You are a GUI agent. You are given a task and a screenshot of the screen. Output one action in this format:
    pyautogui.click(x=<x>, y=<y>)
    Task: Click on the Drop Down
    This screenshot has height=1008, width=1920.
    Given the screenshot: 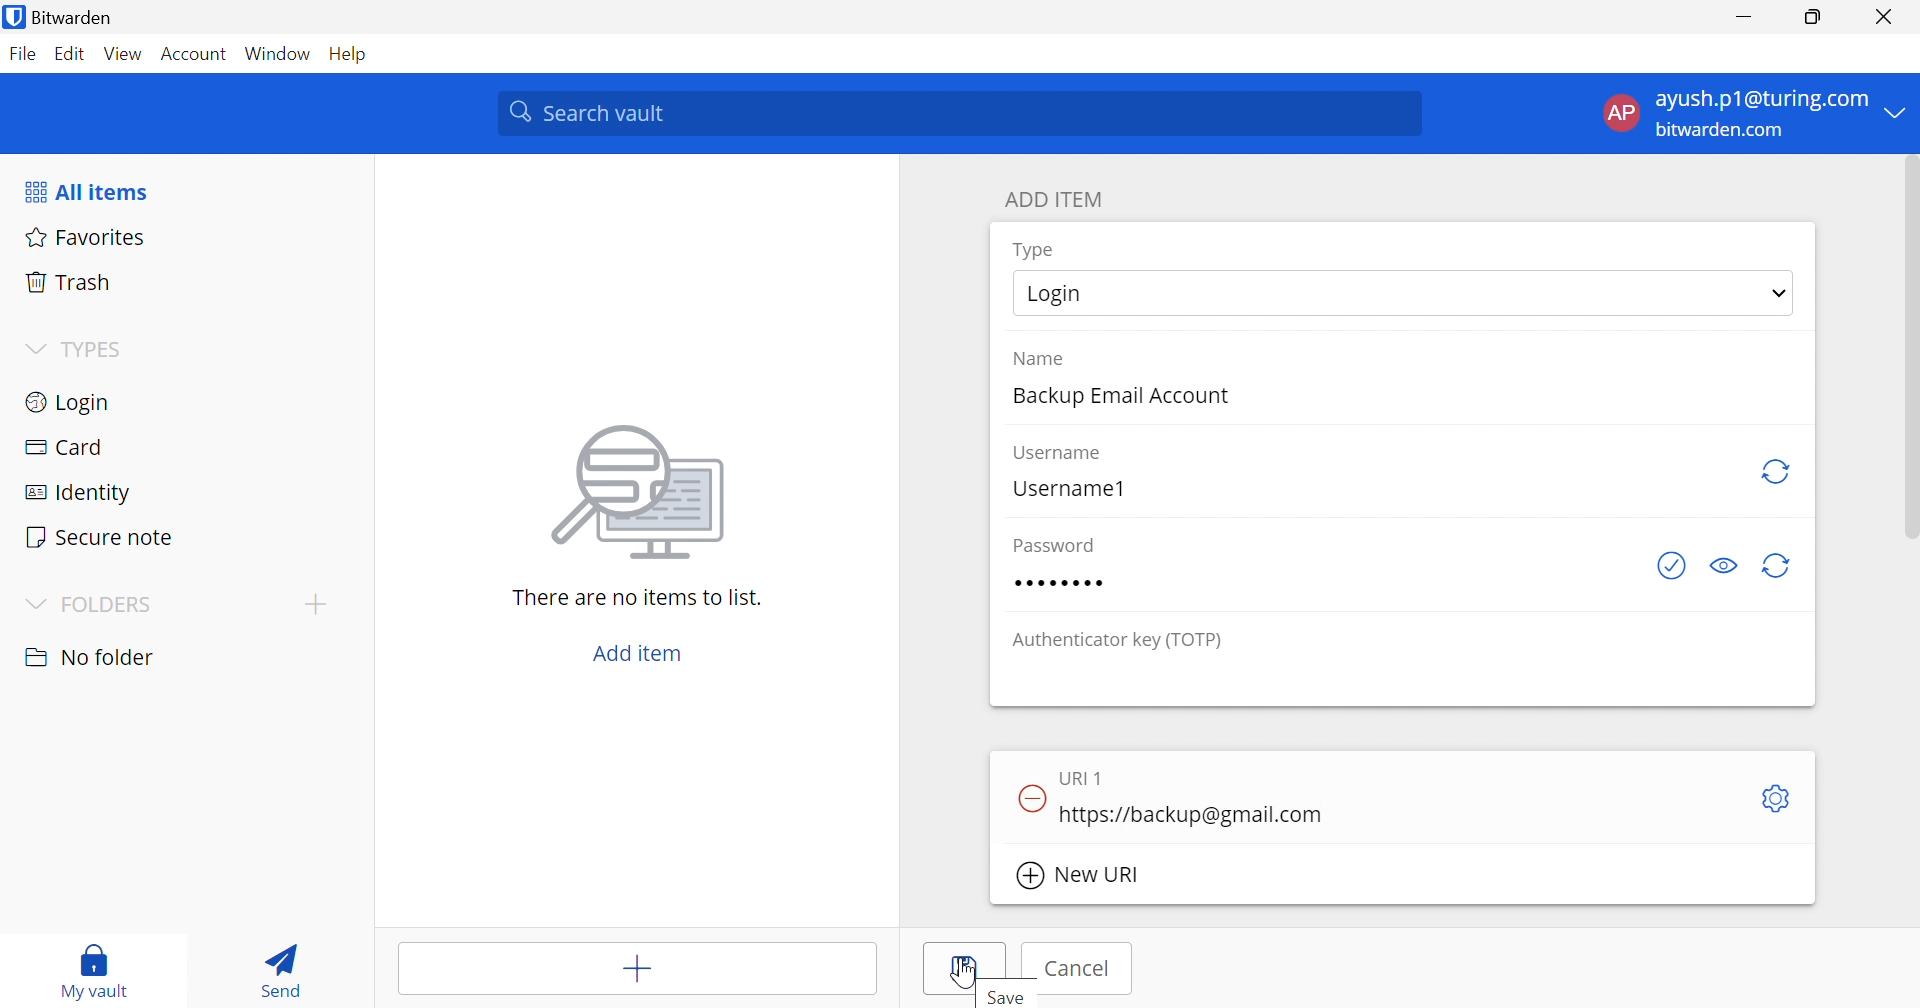 What is the action you would take?
    pyautogui.click(x=35, y=349)
    